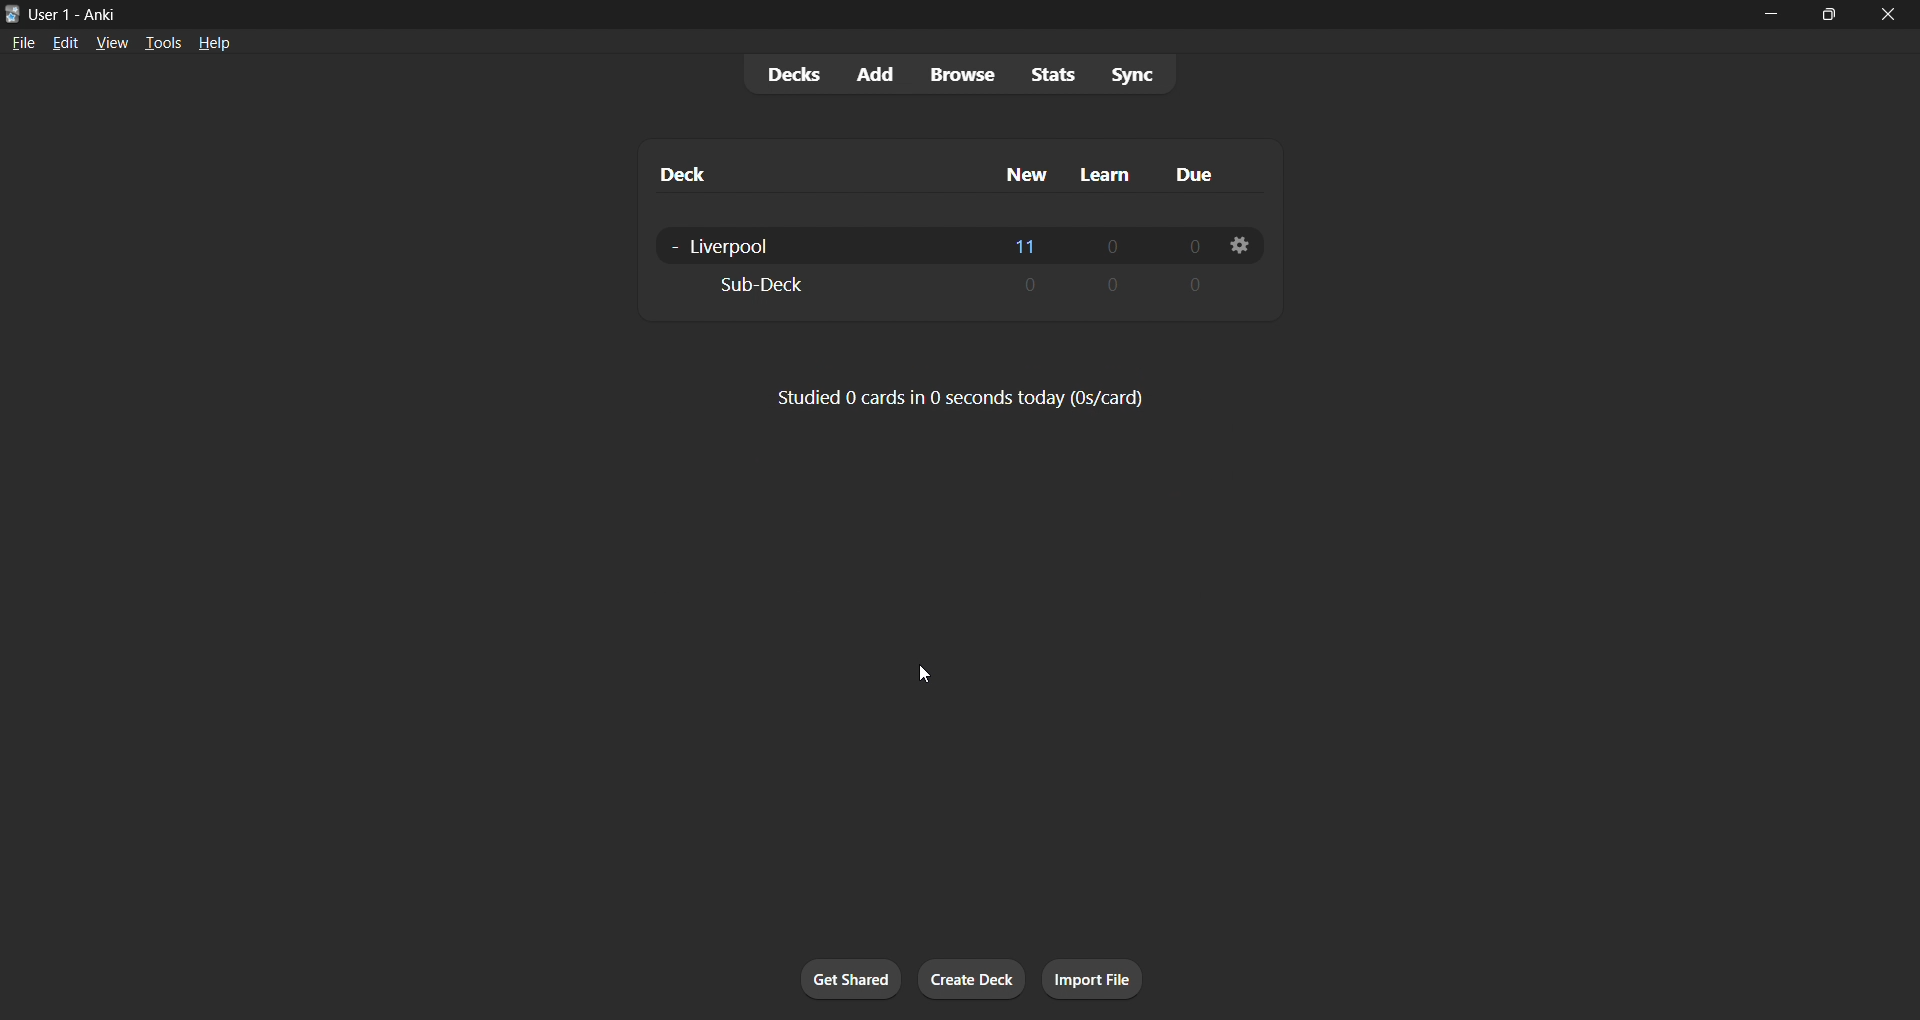 This screenshot has width=1920, height=1020. Describe the element at coordinates (1132, 71) in the screenshot. I see `` at that location.